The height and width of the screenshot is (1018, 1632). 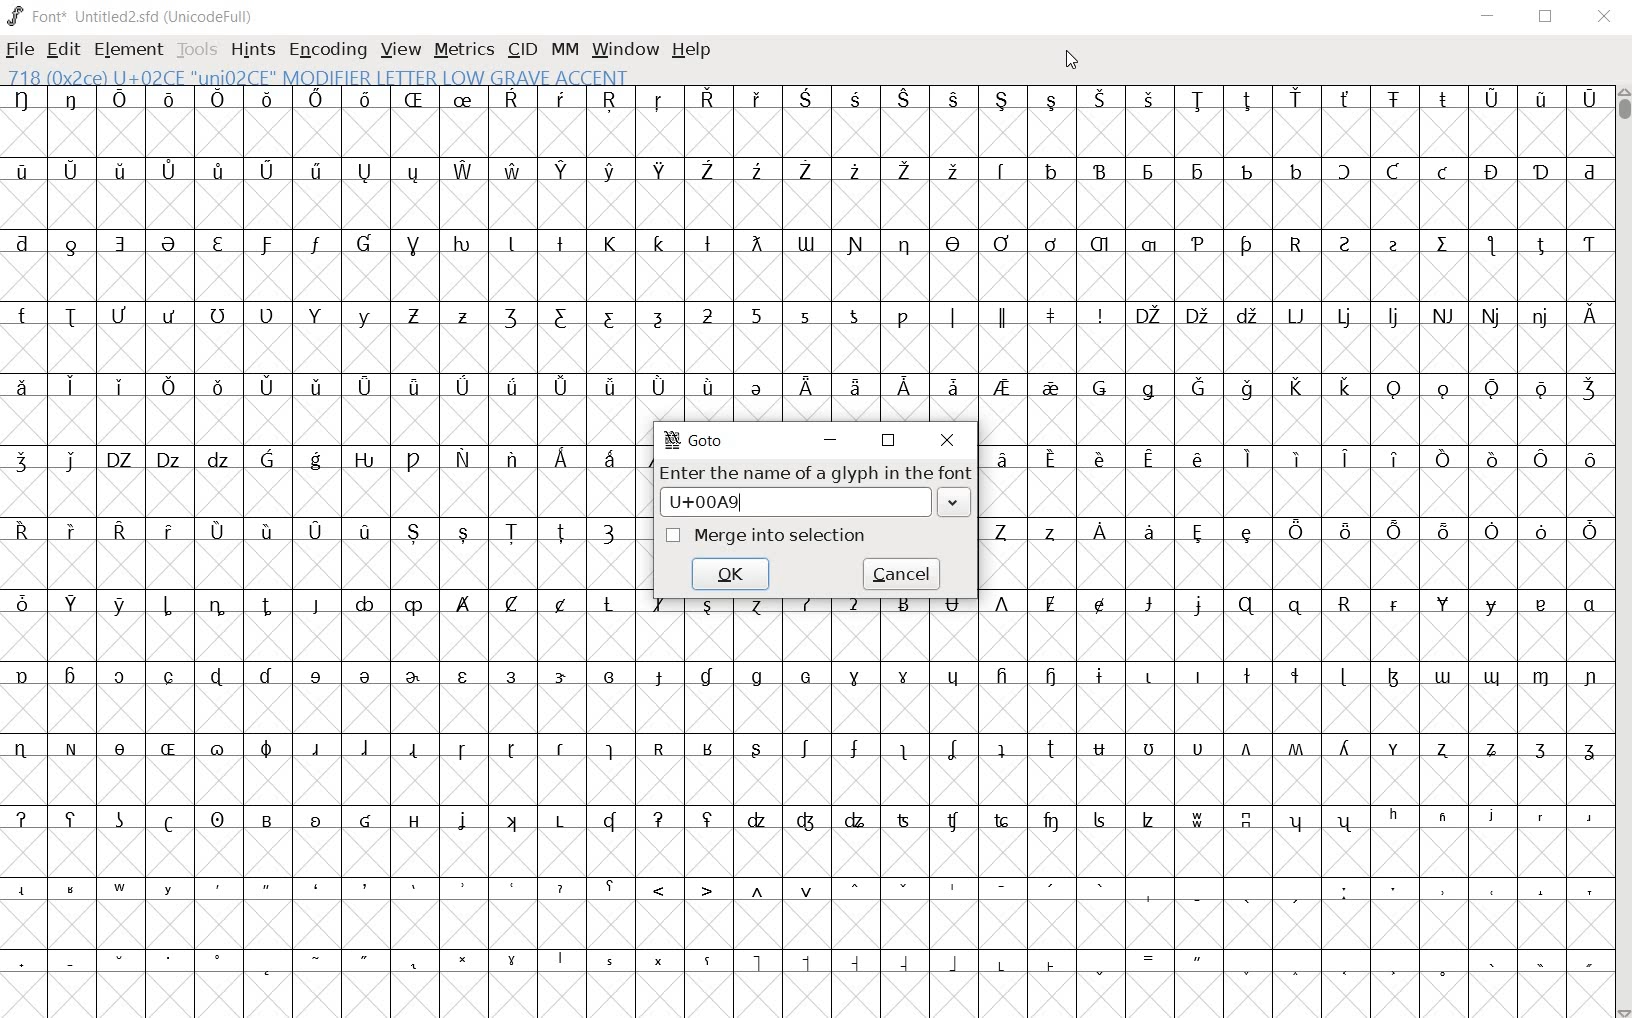 What do you see at coordinates (1622, 553) in the screenshot?
I see `scrollbar` at bounding box center [1622, 553].